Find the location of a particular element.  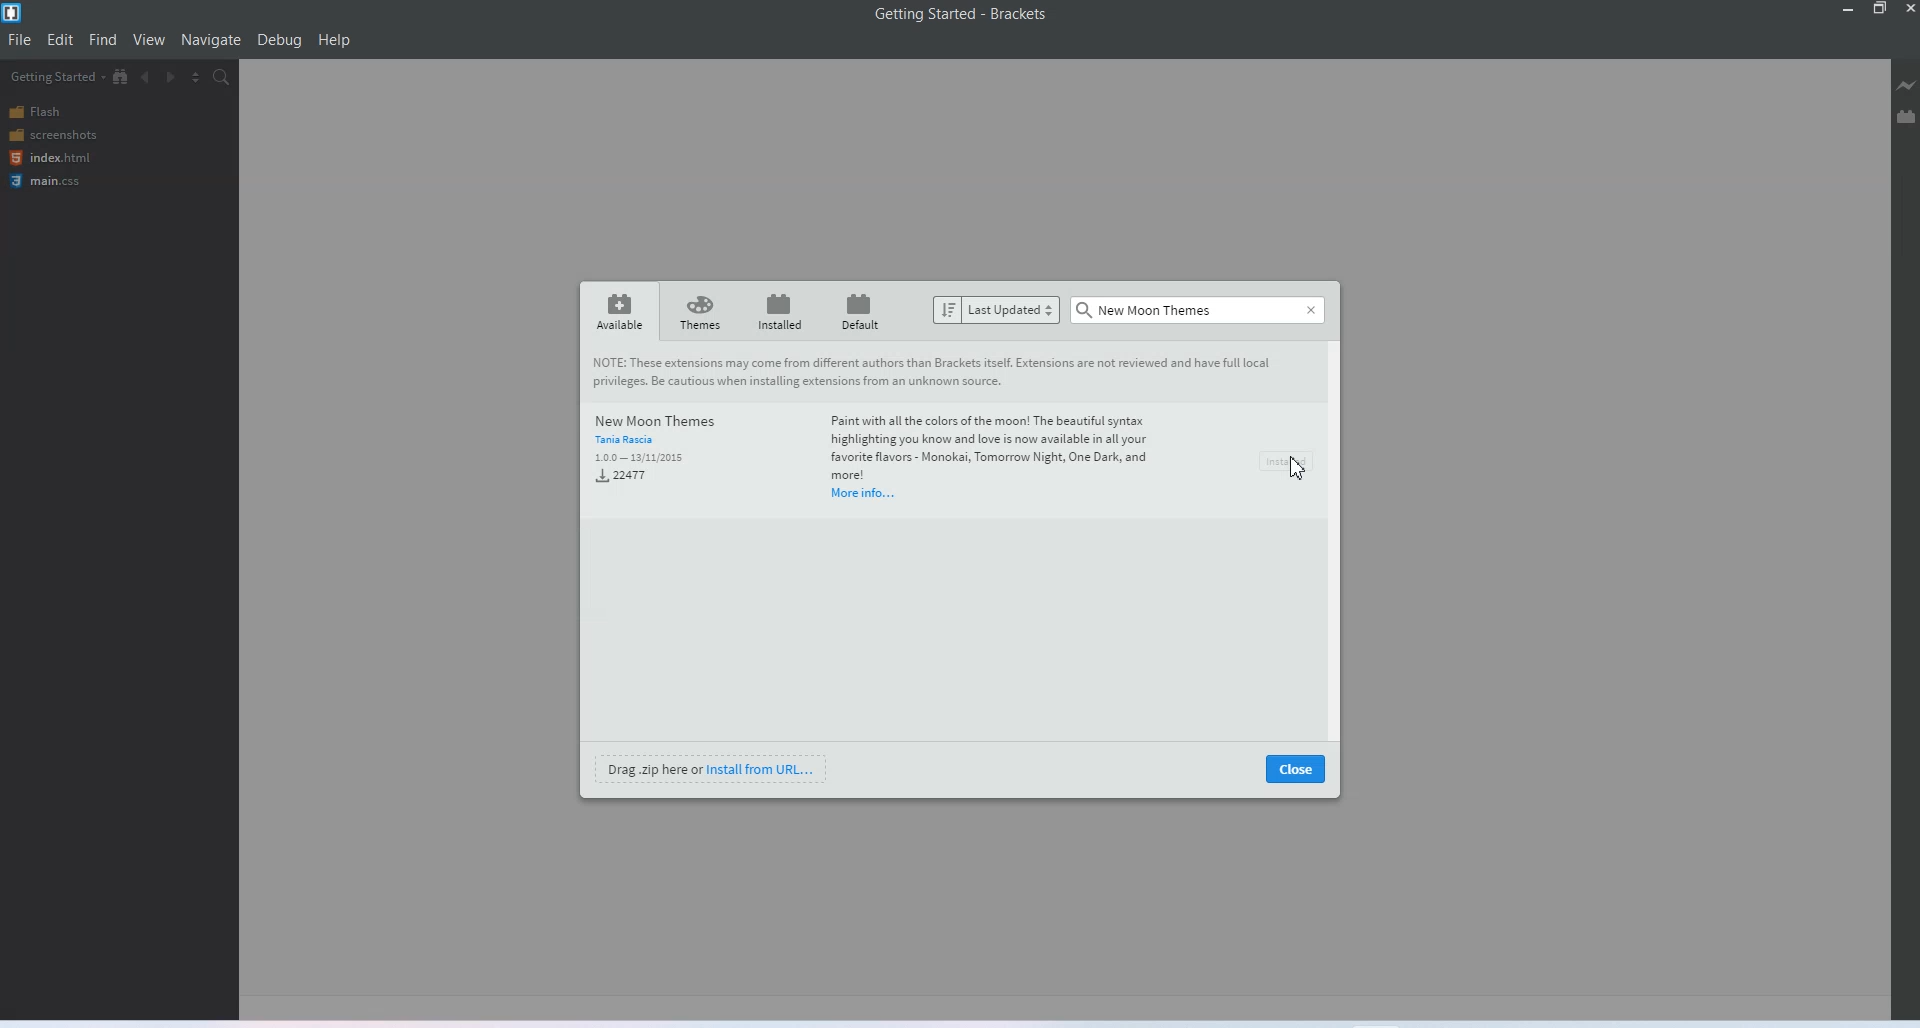

Paint with all the colors of the moon! The beautiful syntaxhighlighting you know and love is now available in al yourfavorite flavors - Monokai, Tomorrow Night, One Dark, and more! is located at coordinates (1000, 446).